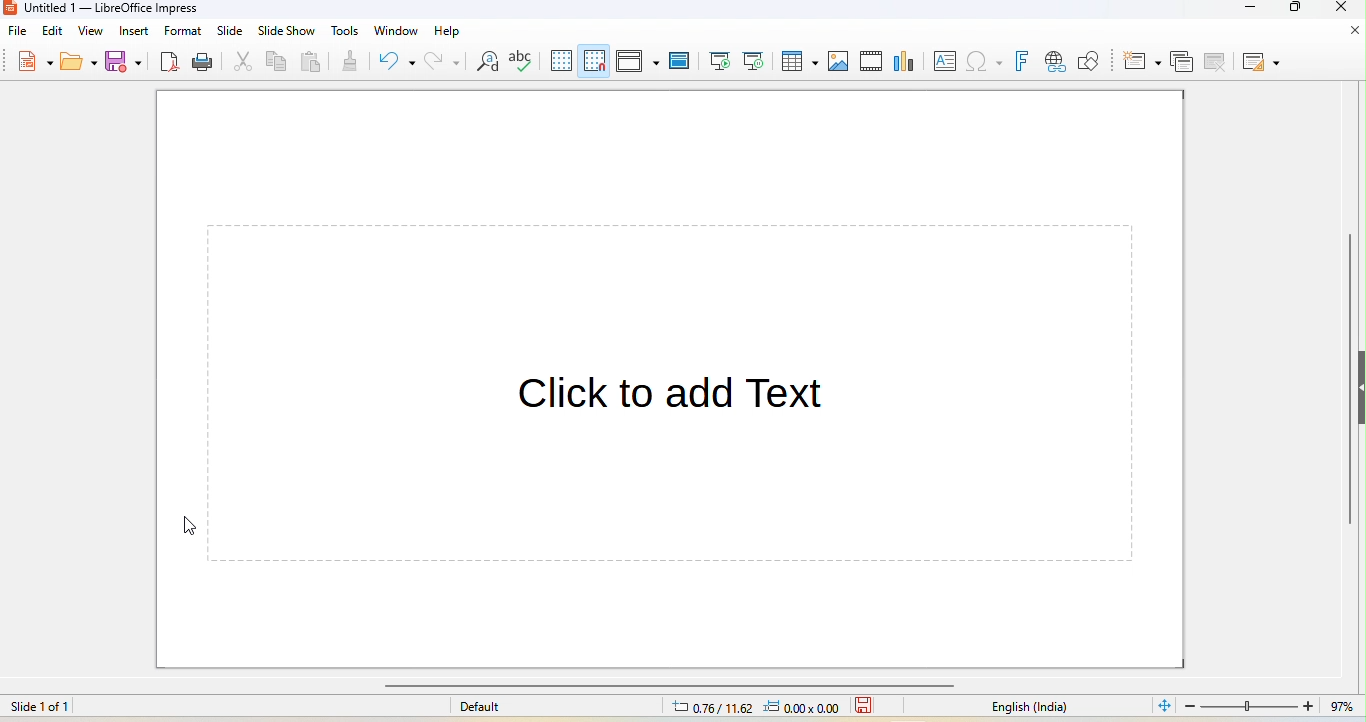 This screenshot has height=722, width=1366. What do you see at coordinates (90, 31) in the screenshot?
I see `view` at bounding box center [90, 31].